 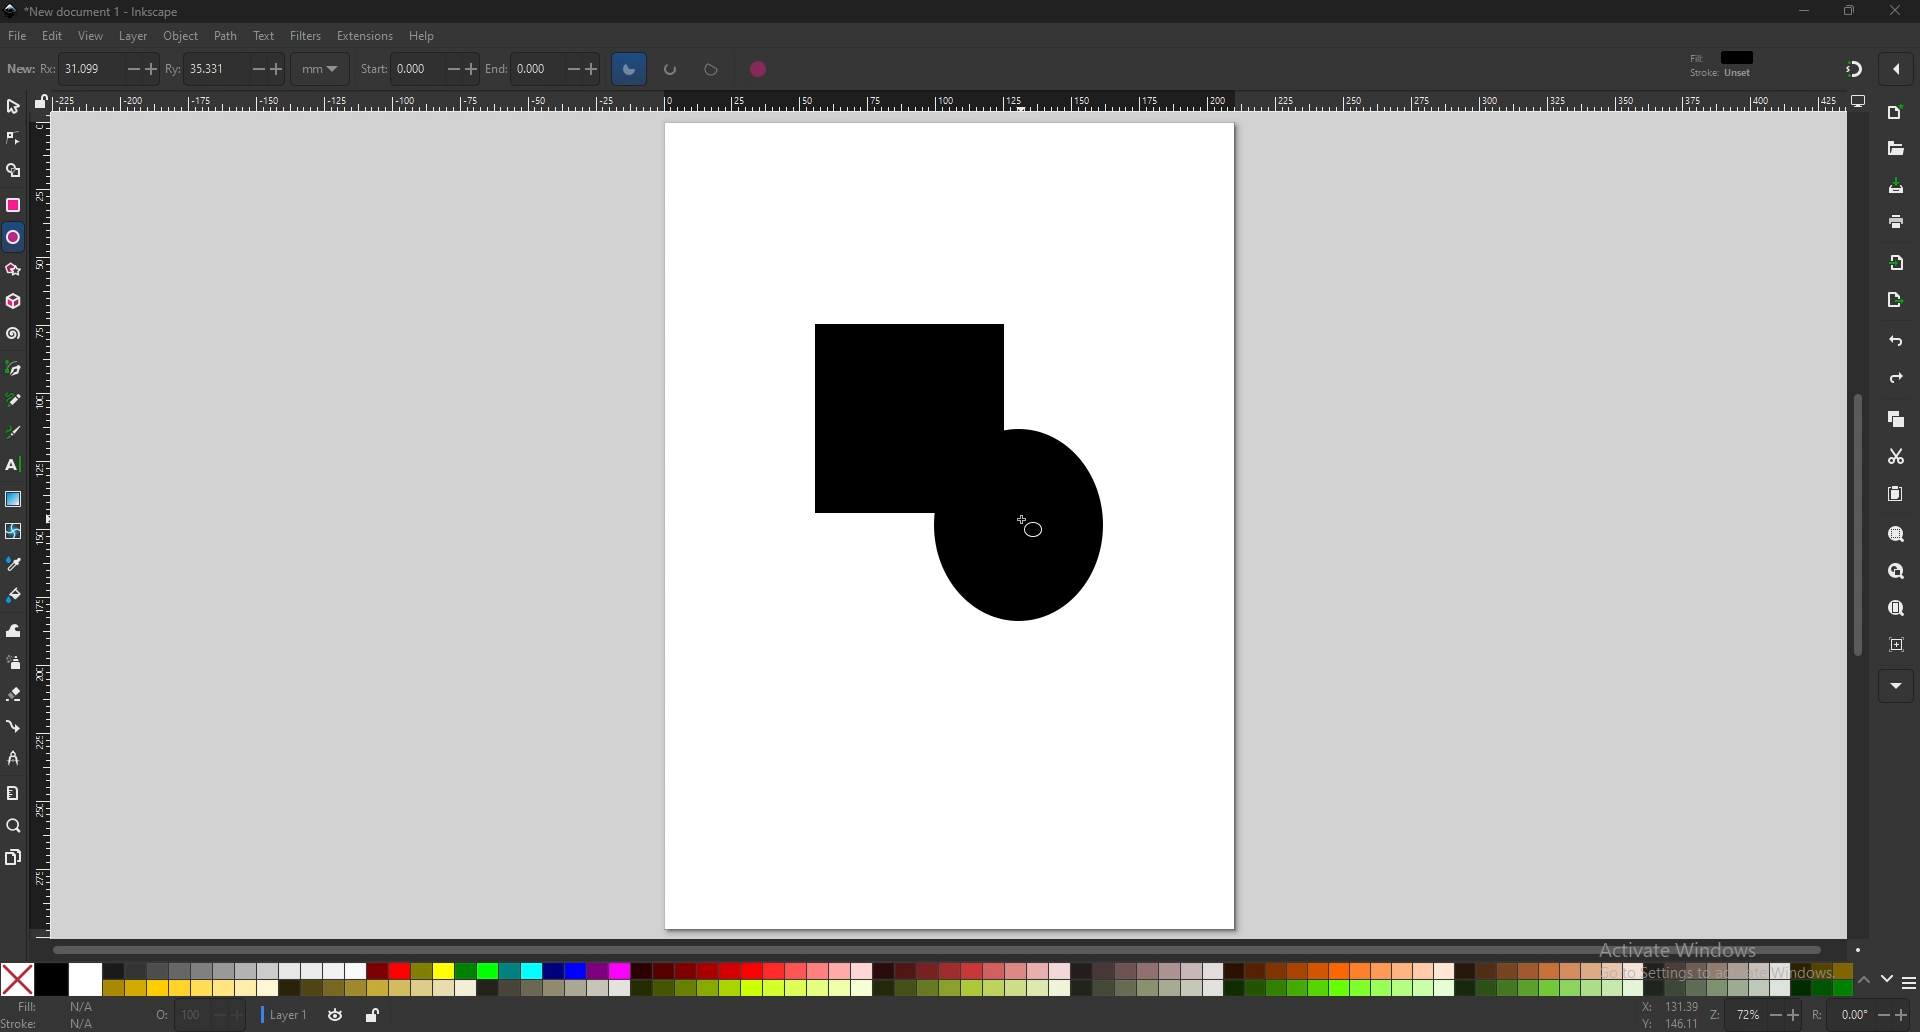 I want to click on chord, so click(x=715, y=69).